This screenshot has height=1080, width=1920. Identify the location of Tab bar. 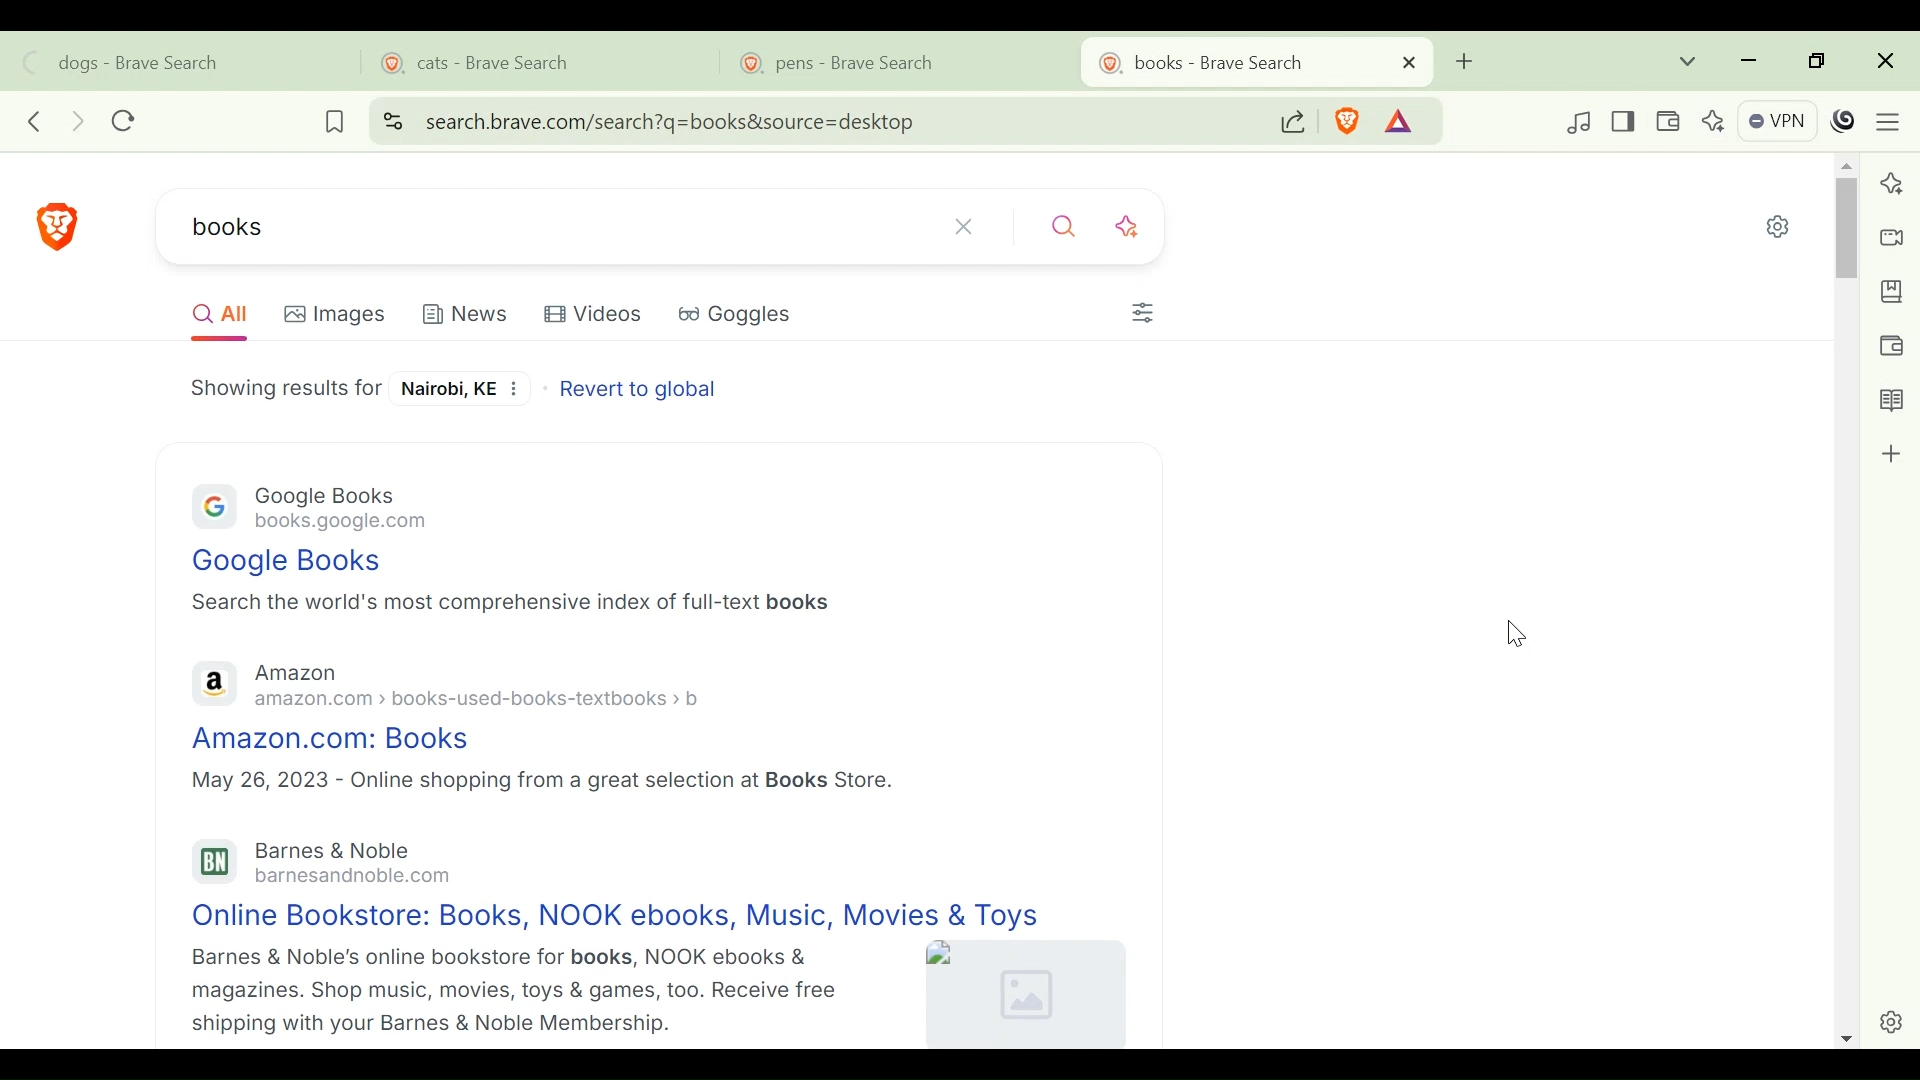
(1263, 63).